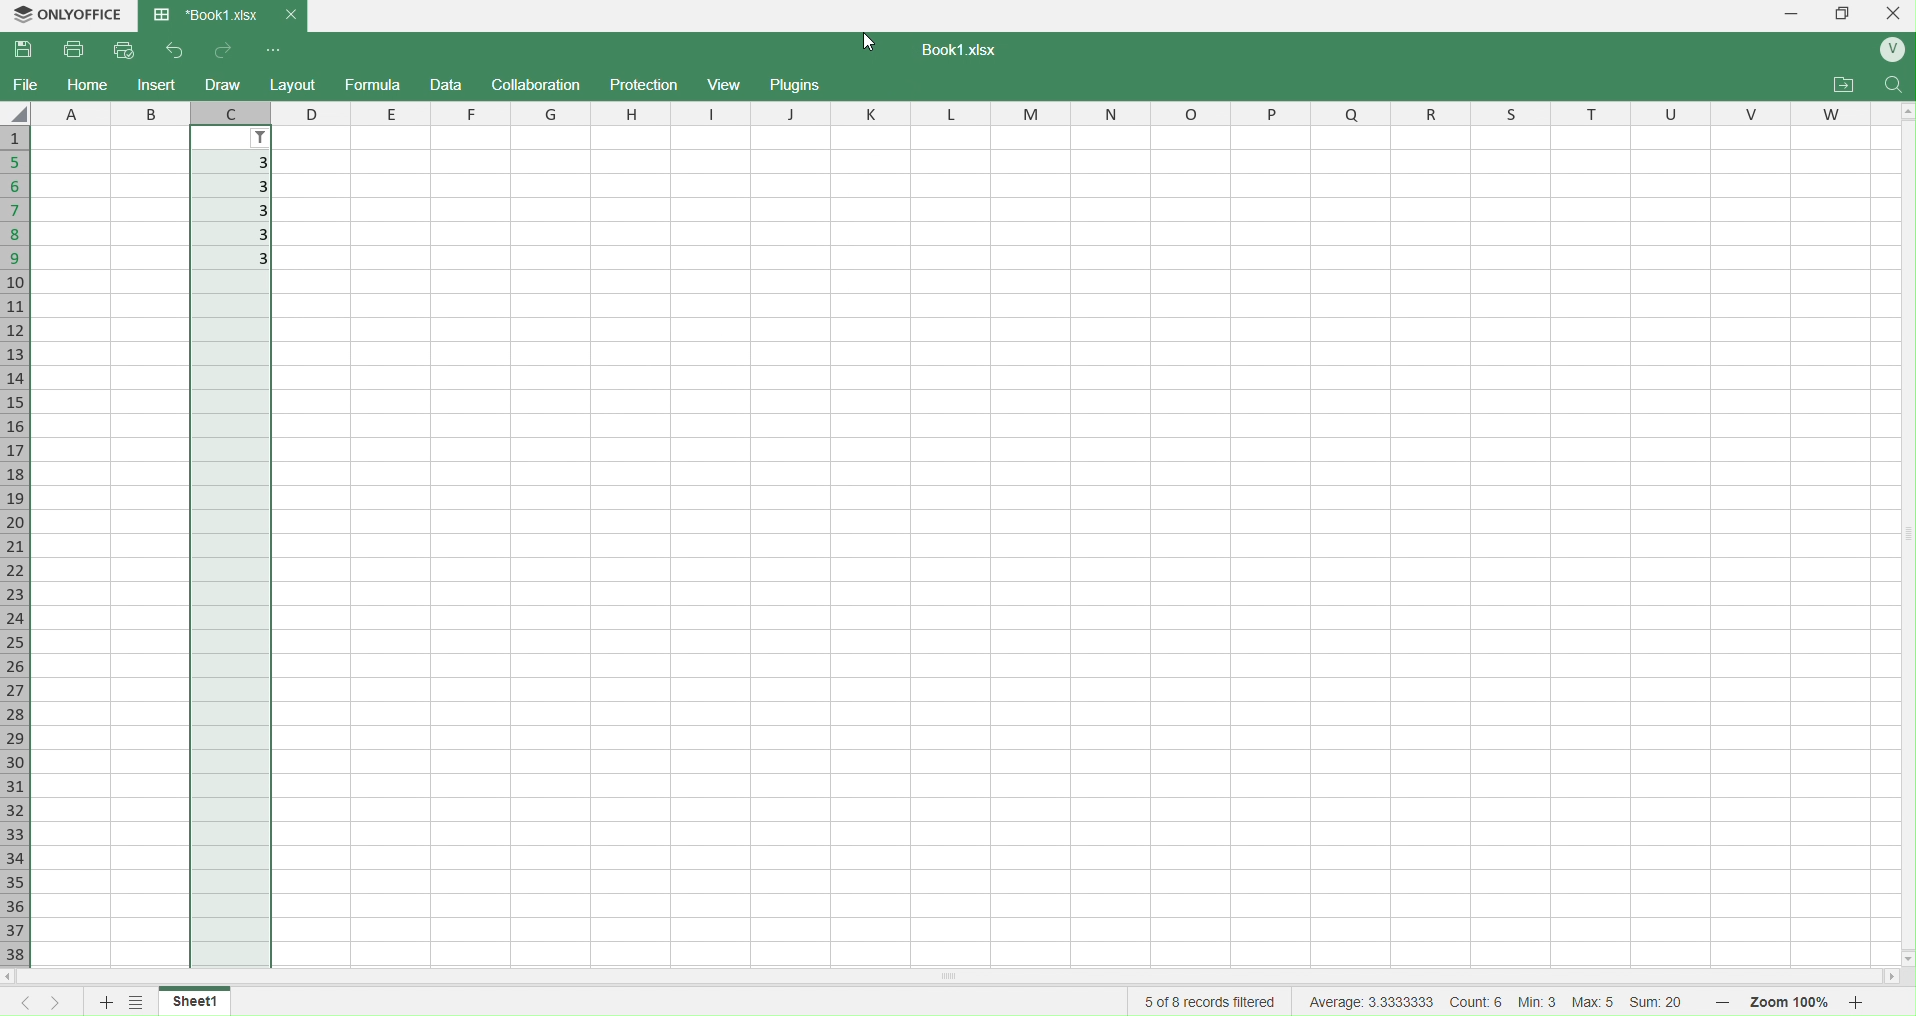  I want to click on Save, so click(26, 50).